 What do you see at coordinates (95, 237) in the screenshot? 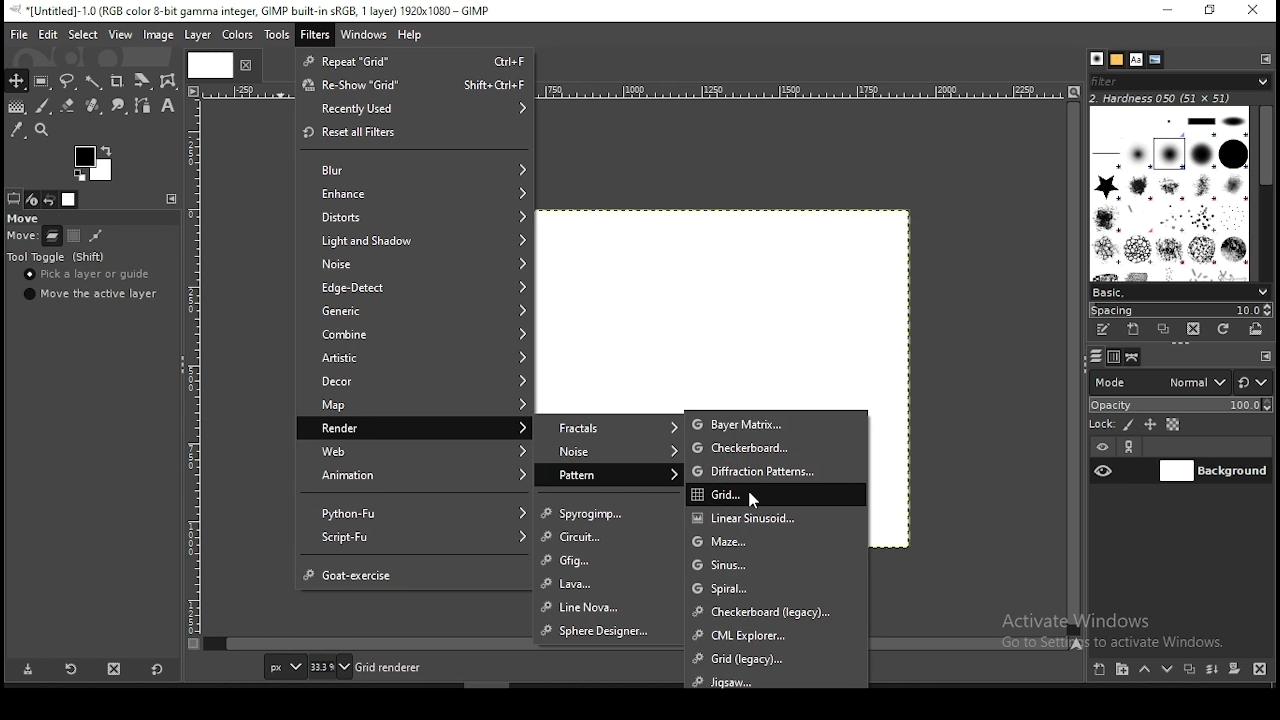
I see `move paths` at bounding box center [95, 237].